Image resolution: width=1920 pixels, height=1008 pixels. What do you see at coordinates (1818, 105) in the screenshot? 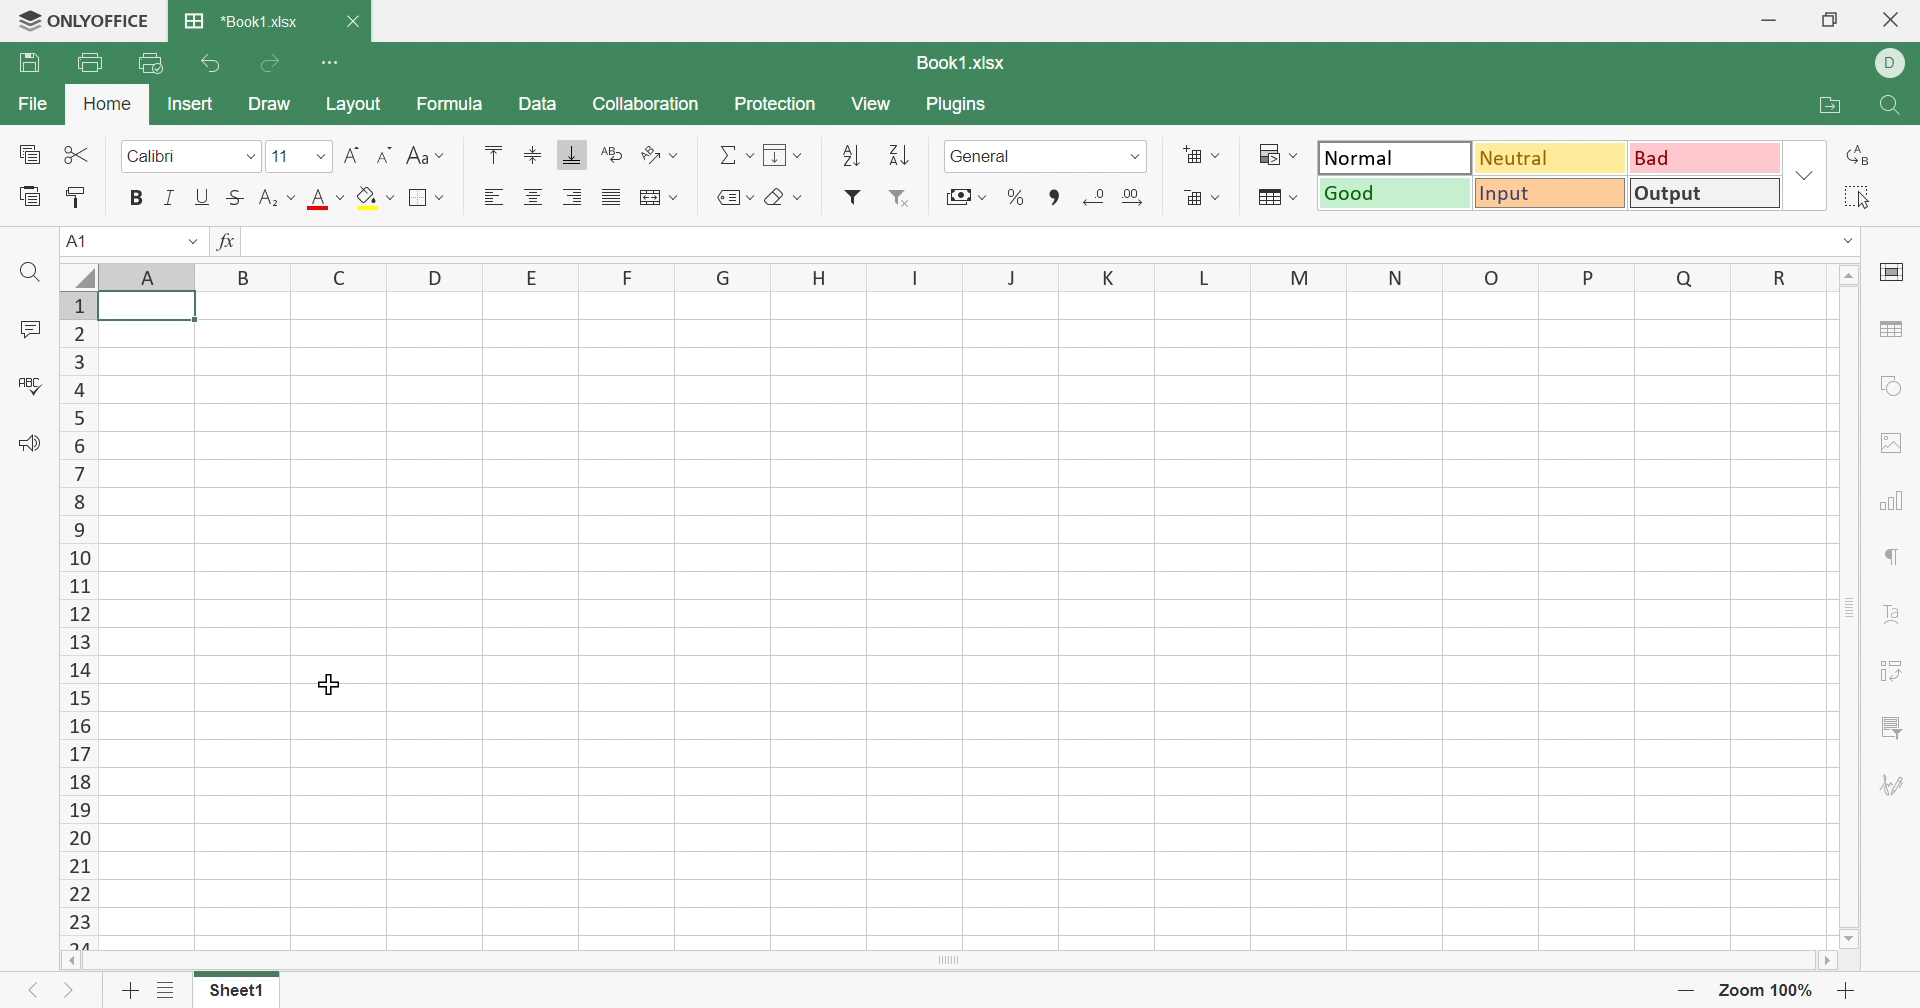
I see `Open file location` at bounding box center [1818, 105].